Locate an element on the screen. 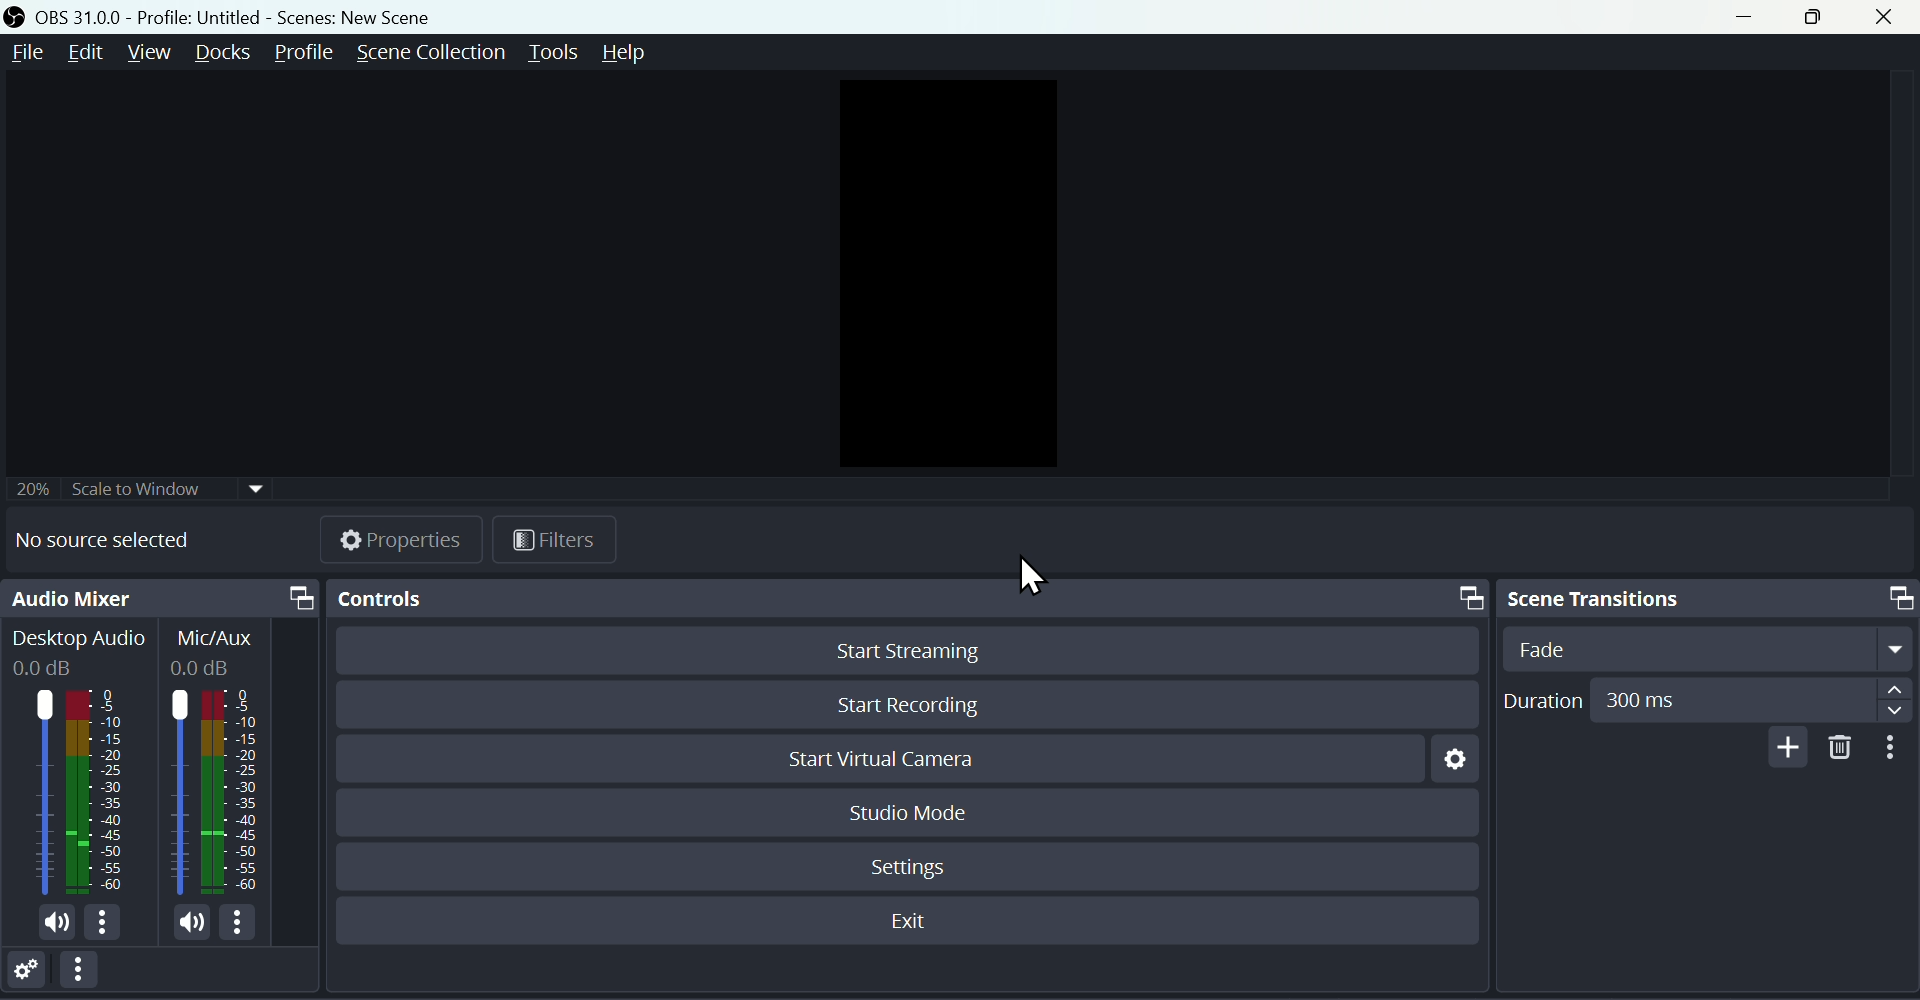  Studio mode is located at coordinates (909, 810).